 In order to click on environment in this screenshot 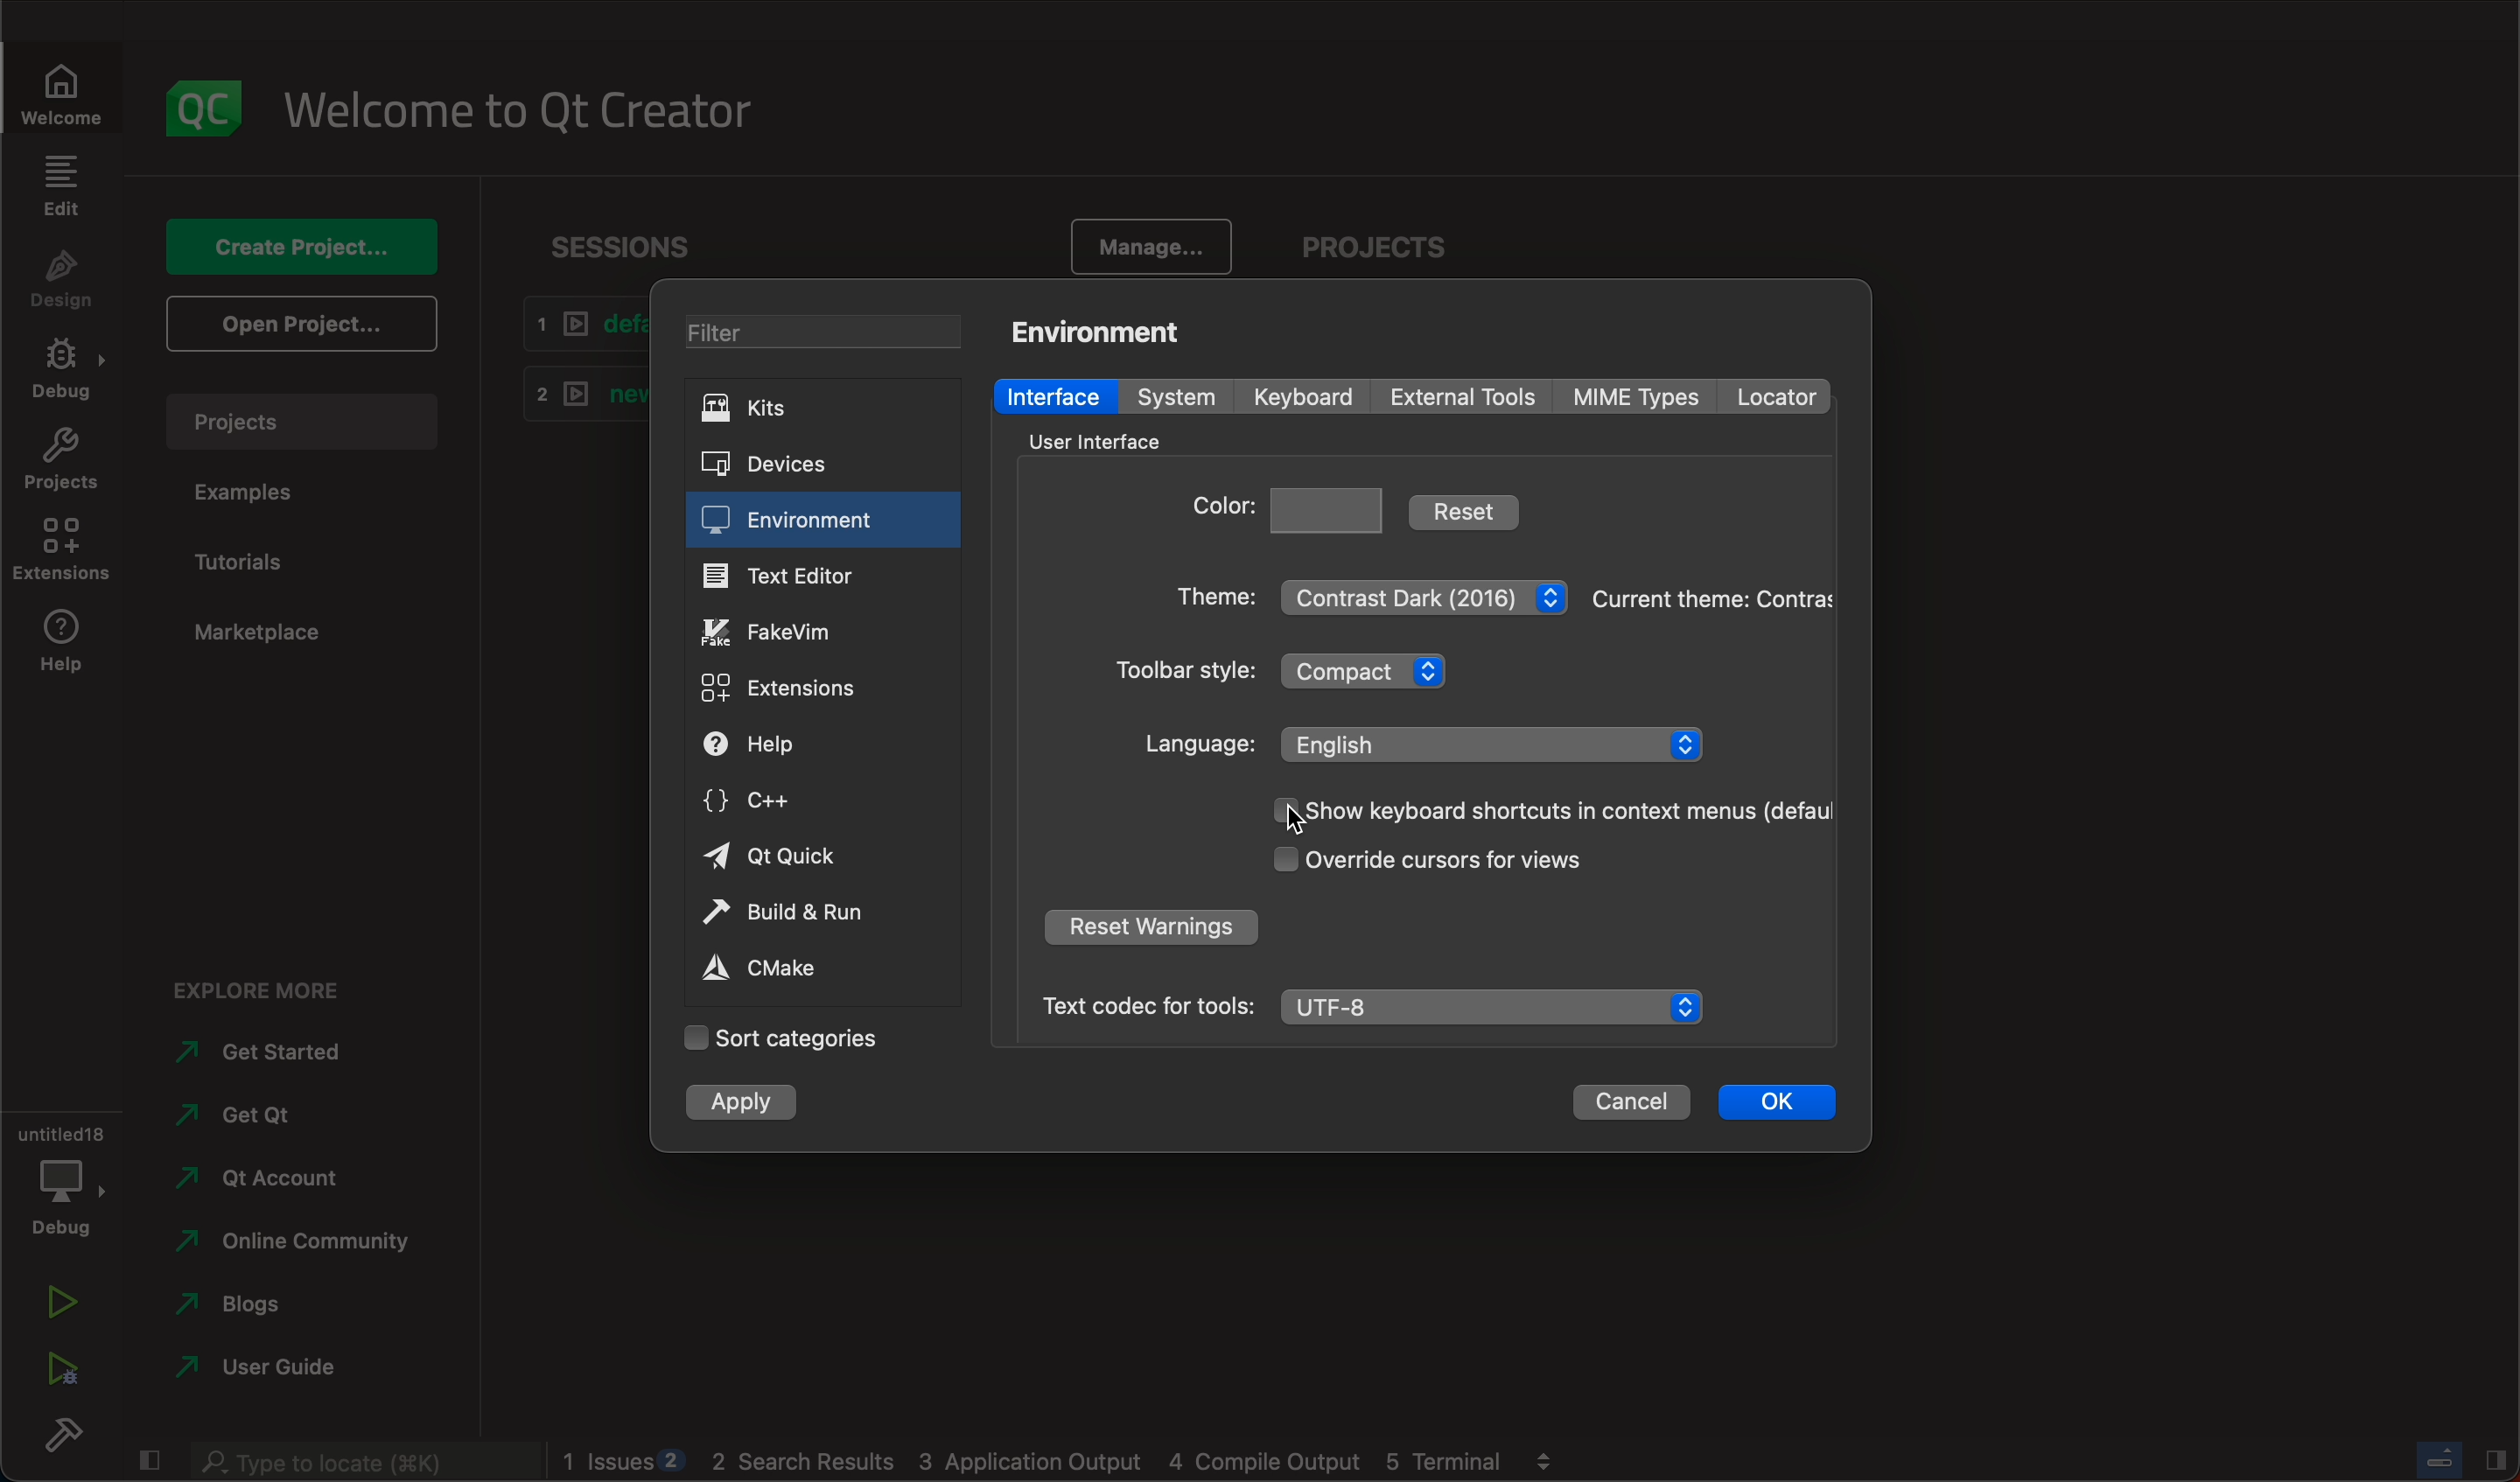, I will do `click(1106, 329)`.